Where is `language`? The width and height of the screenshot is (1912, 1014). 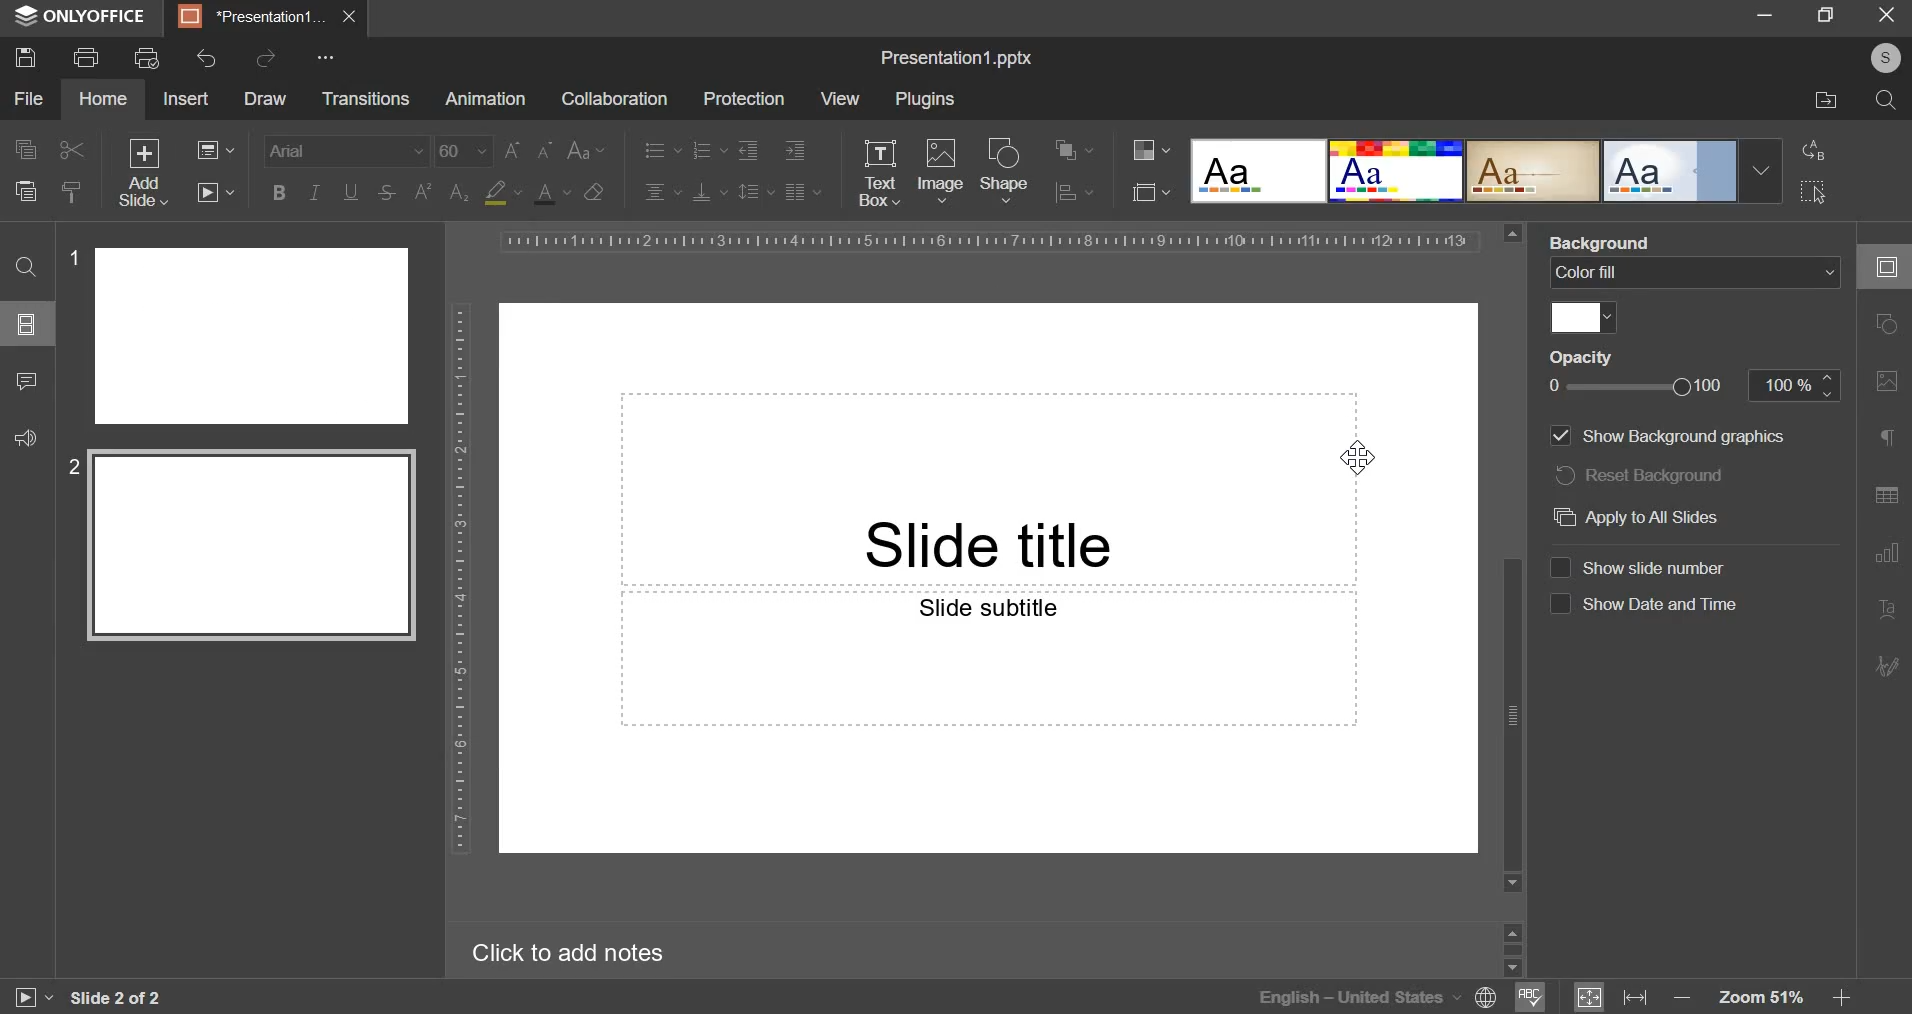
language is located at coordinates (1358, 997).